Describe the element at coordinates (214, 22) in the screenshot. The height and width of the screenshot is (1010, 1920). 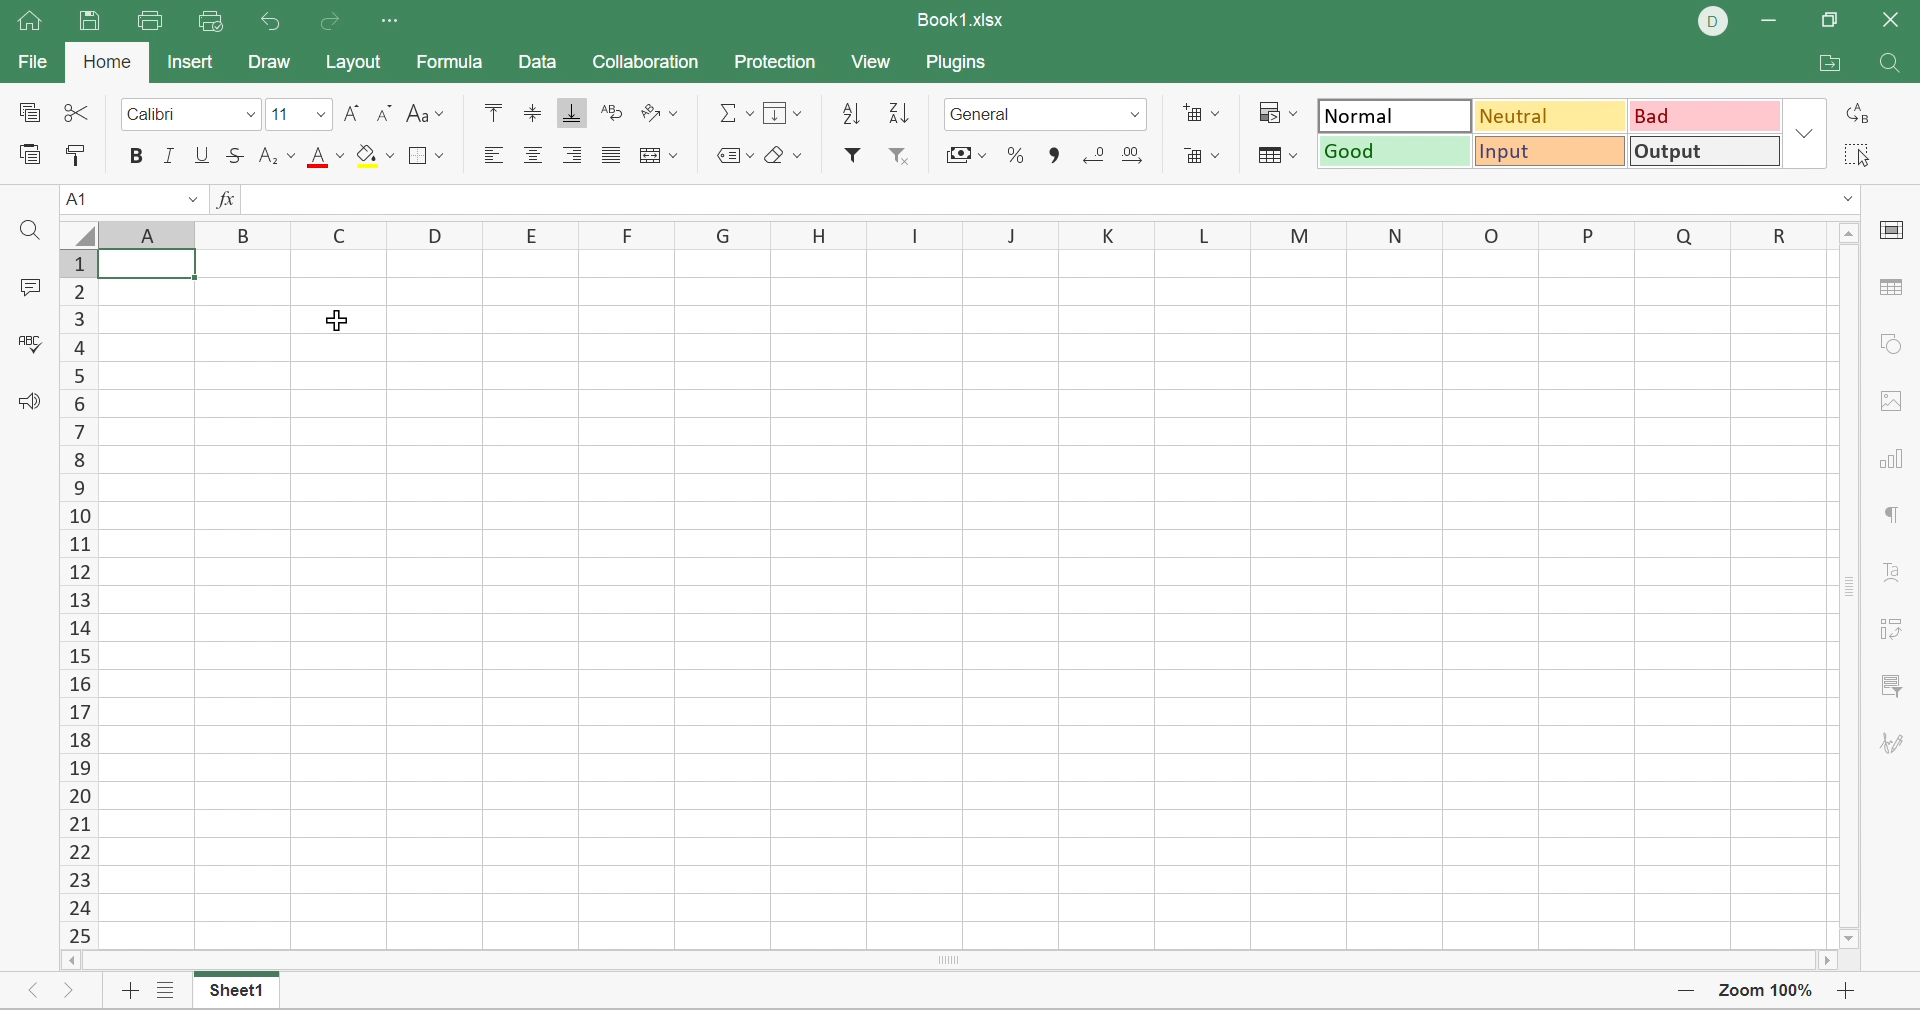
I see `Quick Print` at that location.